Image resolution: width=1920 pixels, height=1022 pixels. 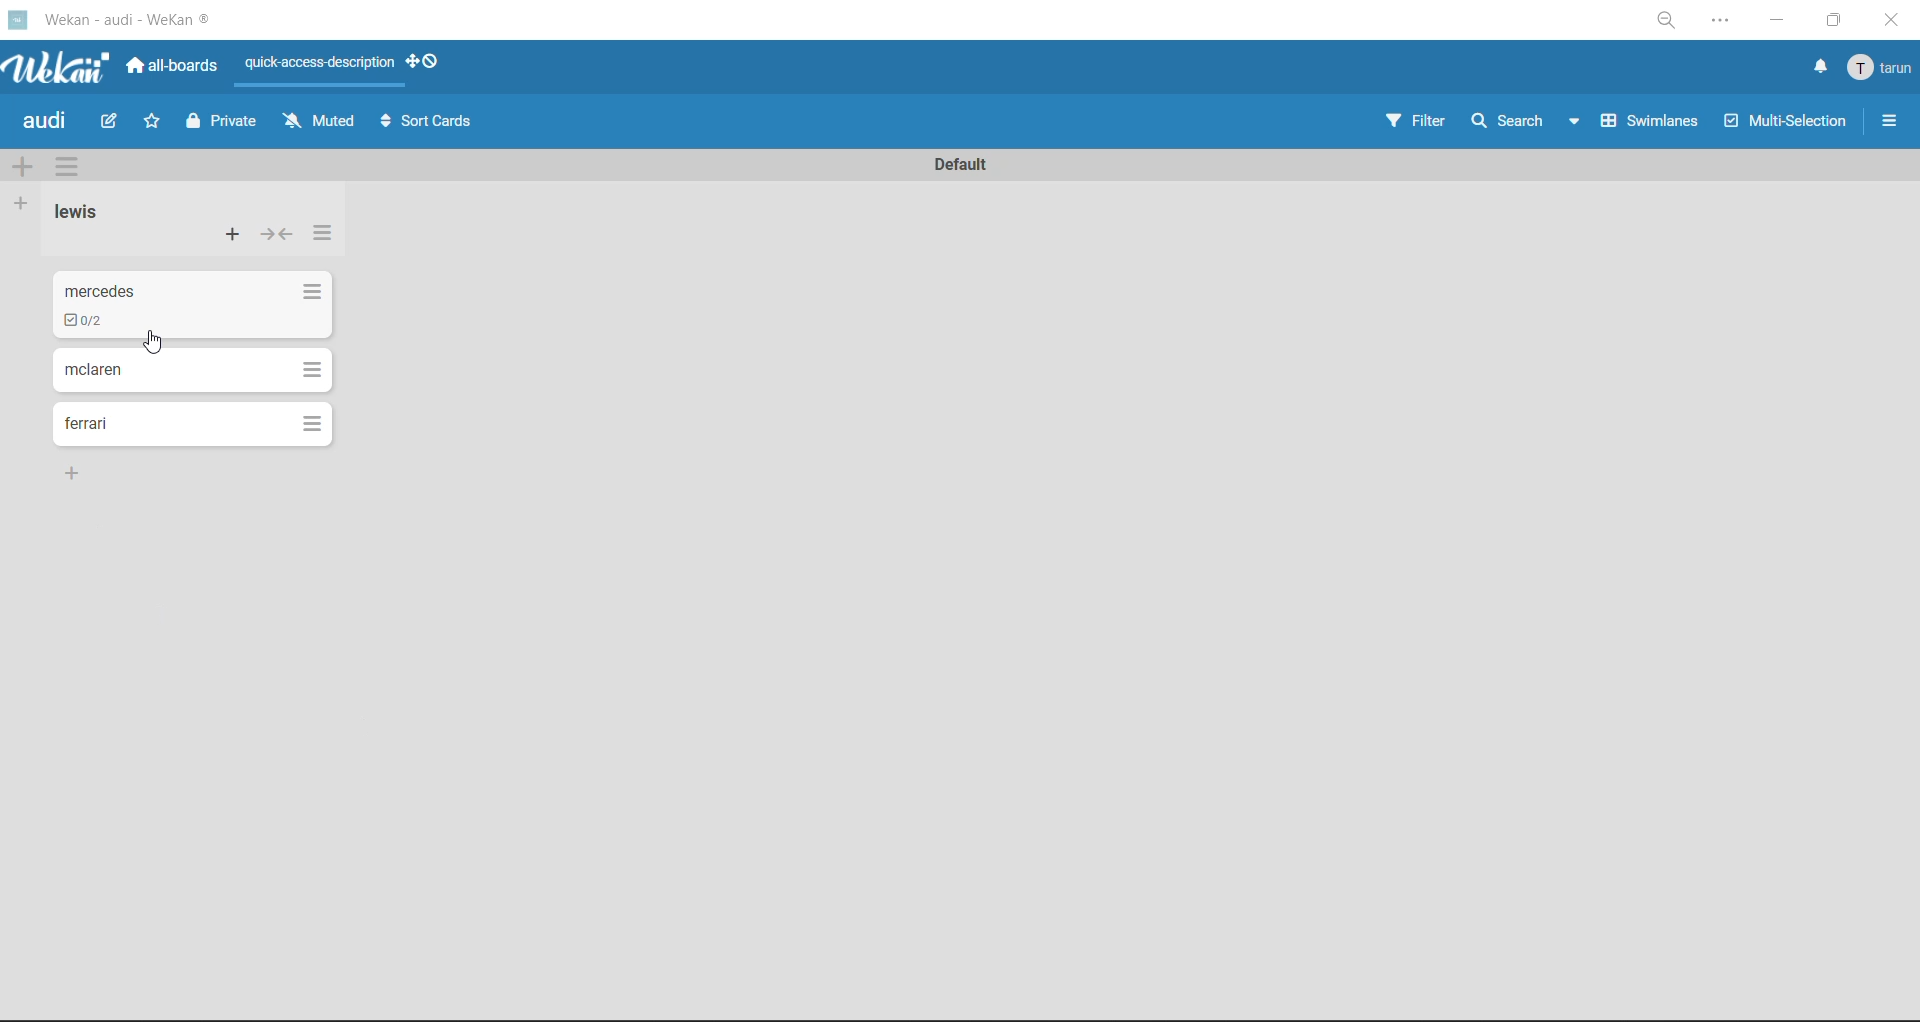 What do you see at coordinates (159, 123) in the screenshot?
I see `star` at bounding box center [159, 123].